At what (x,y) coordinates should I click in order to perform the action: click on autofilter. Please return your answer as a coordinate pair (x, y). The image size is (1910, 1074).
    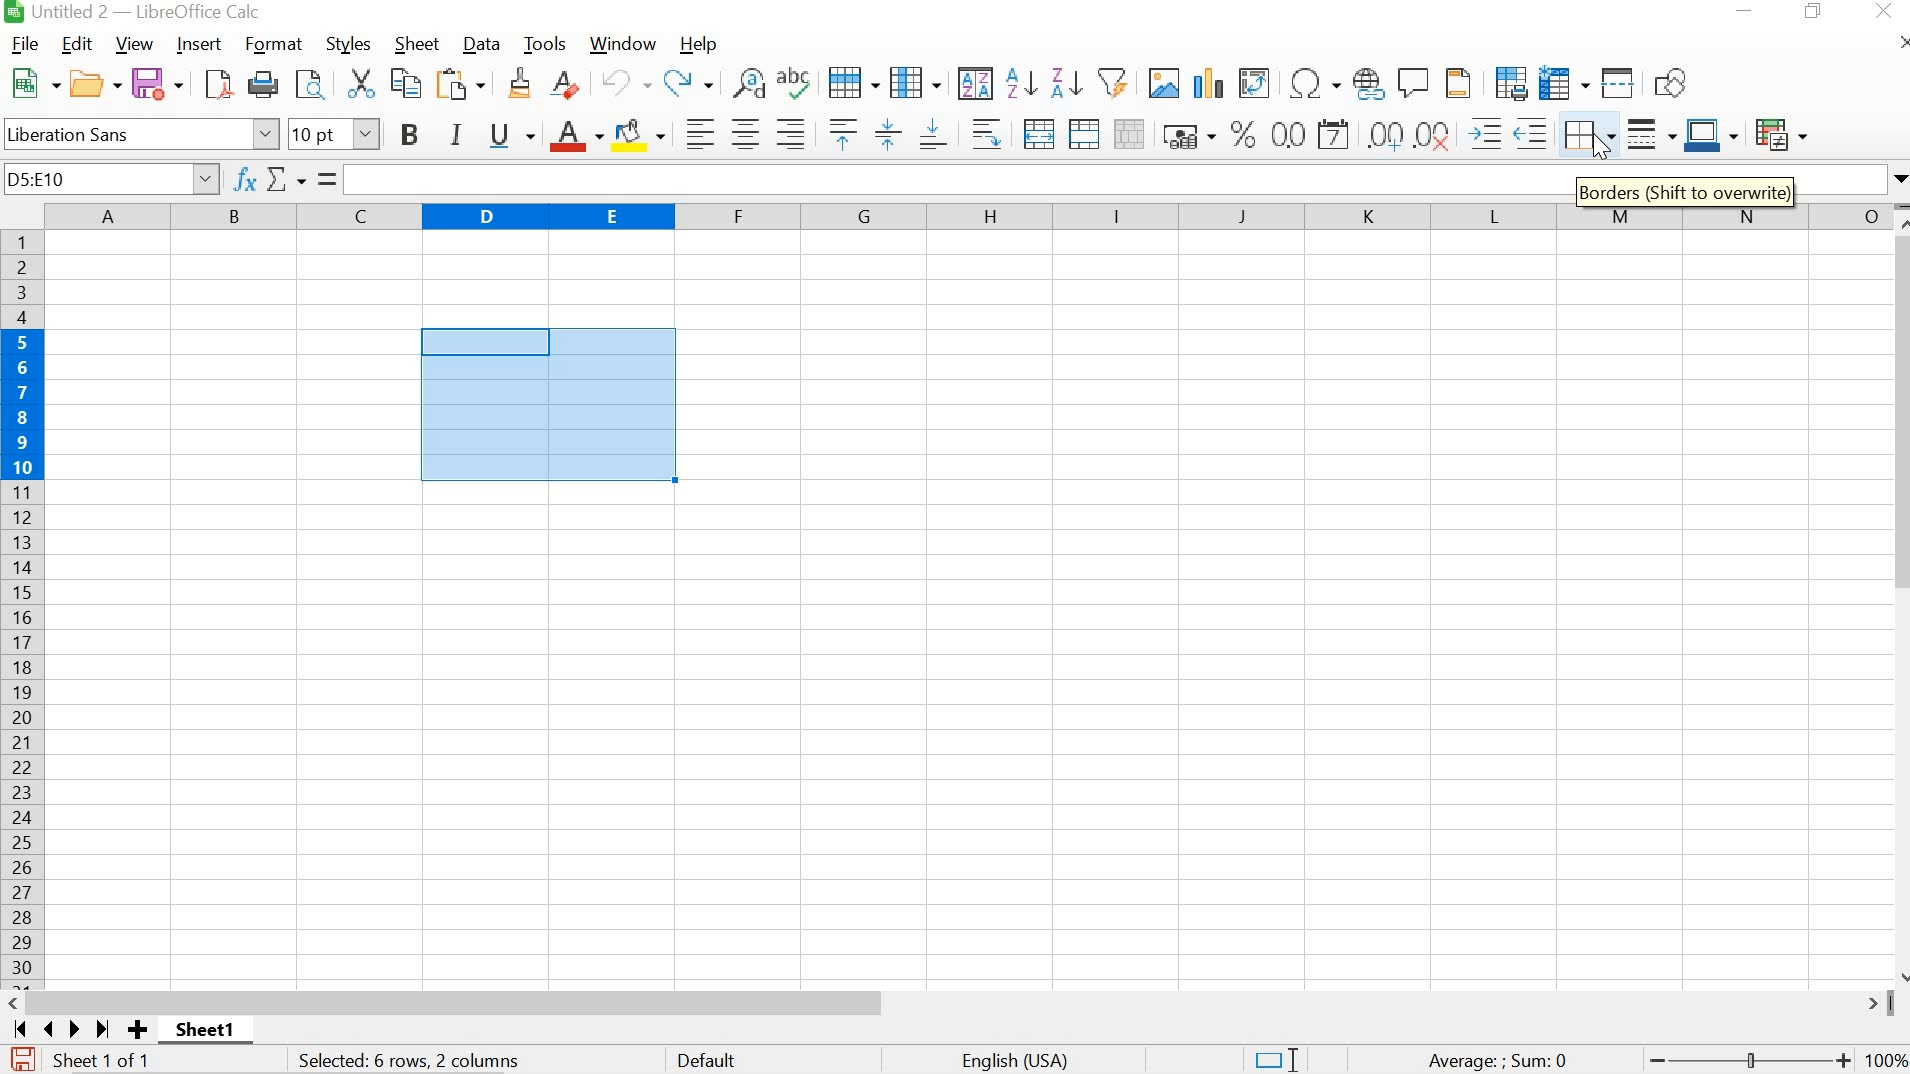
    Looking at the image, I should click on (1116, 82).